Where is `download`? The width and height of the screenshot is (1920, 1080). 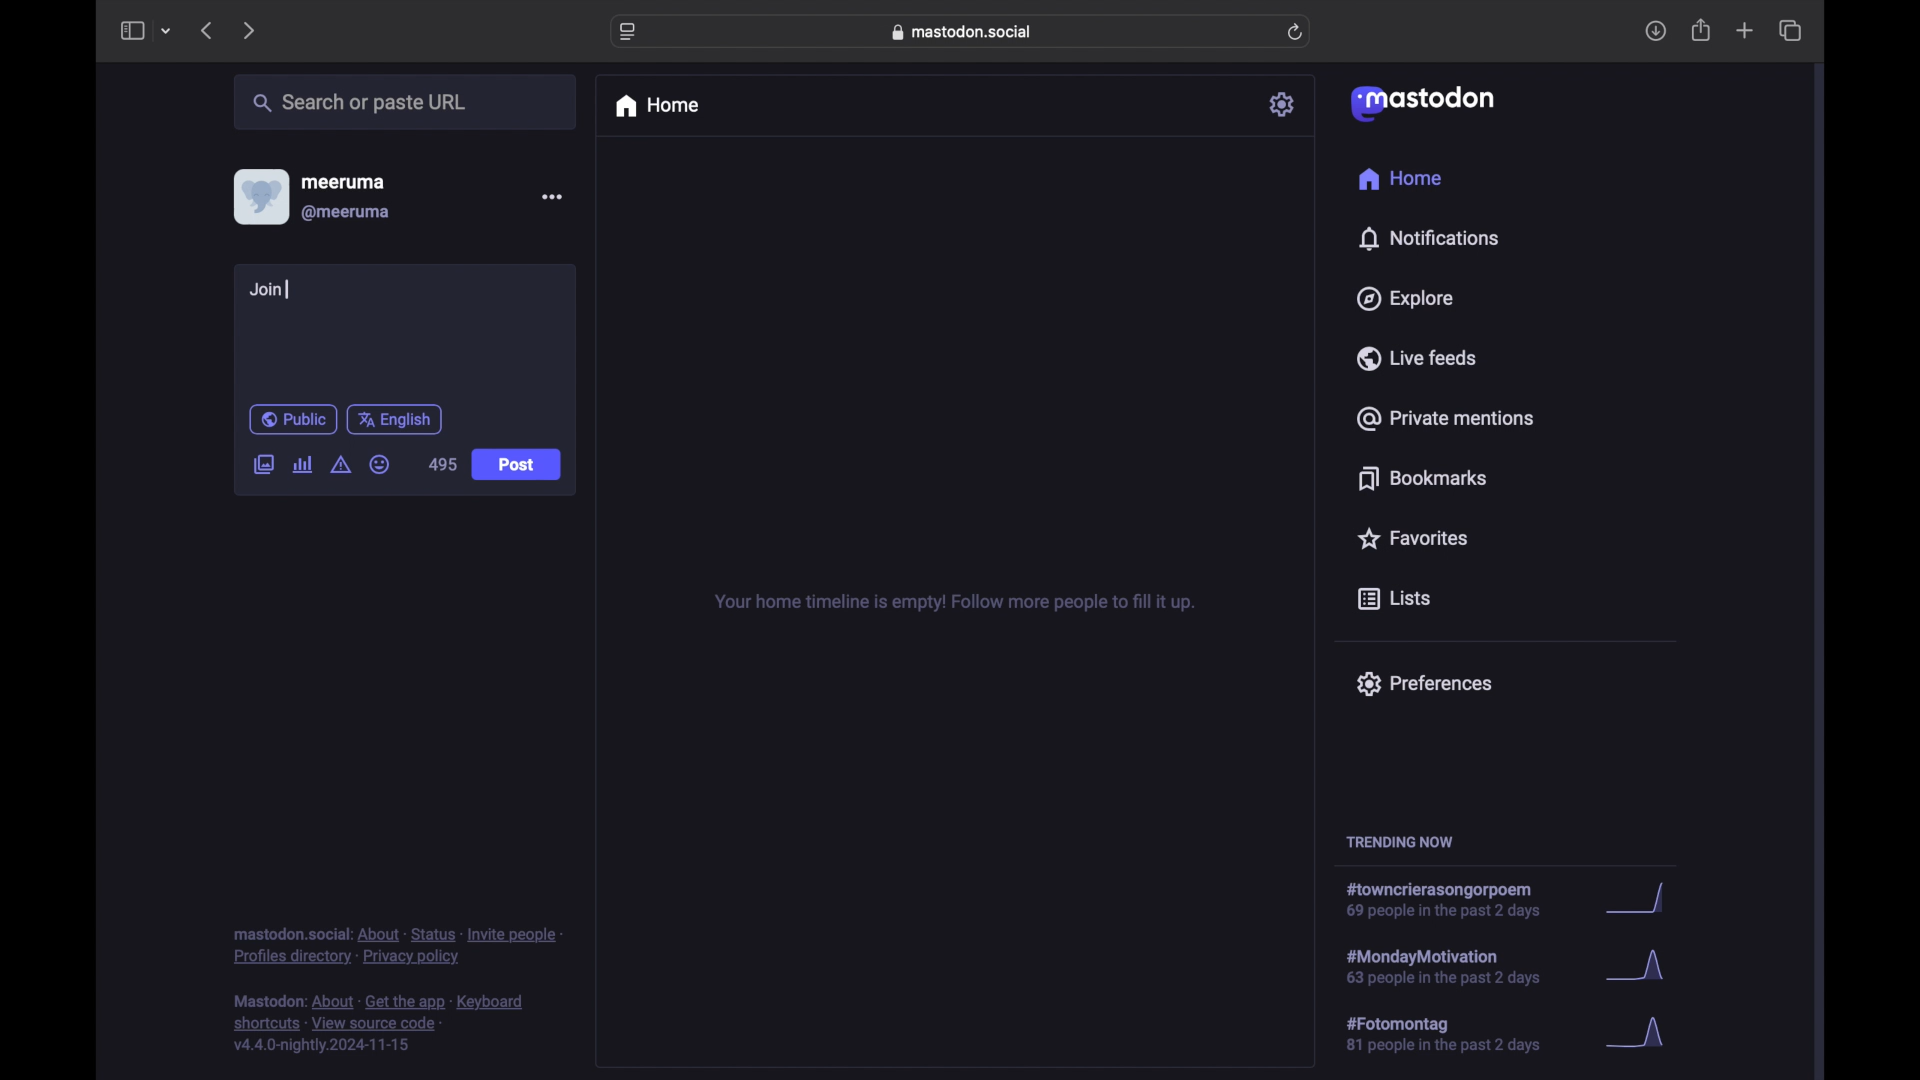
download is located at coordinates (1656, 32).